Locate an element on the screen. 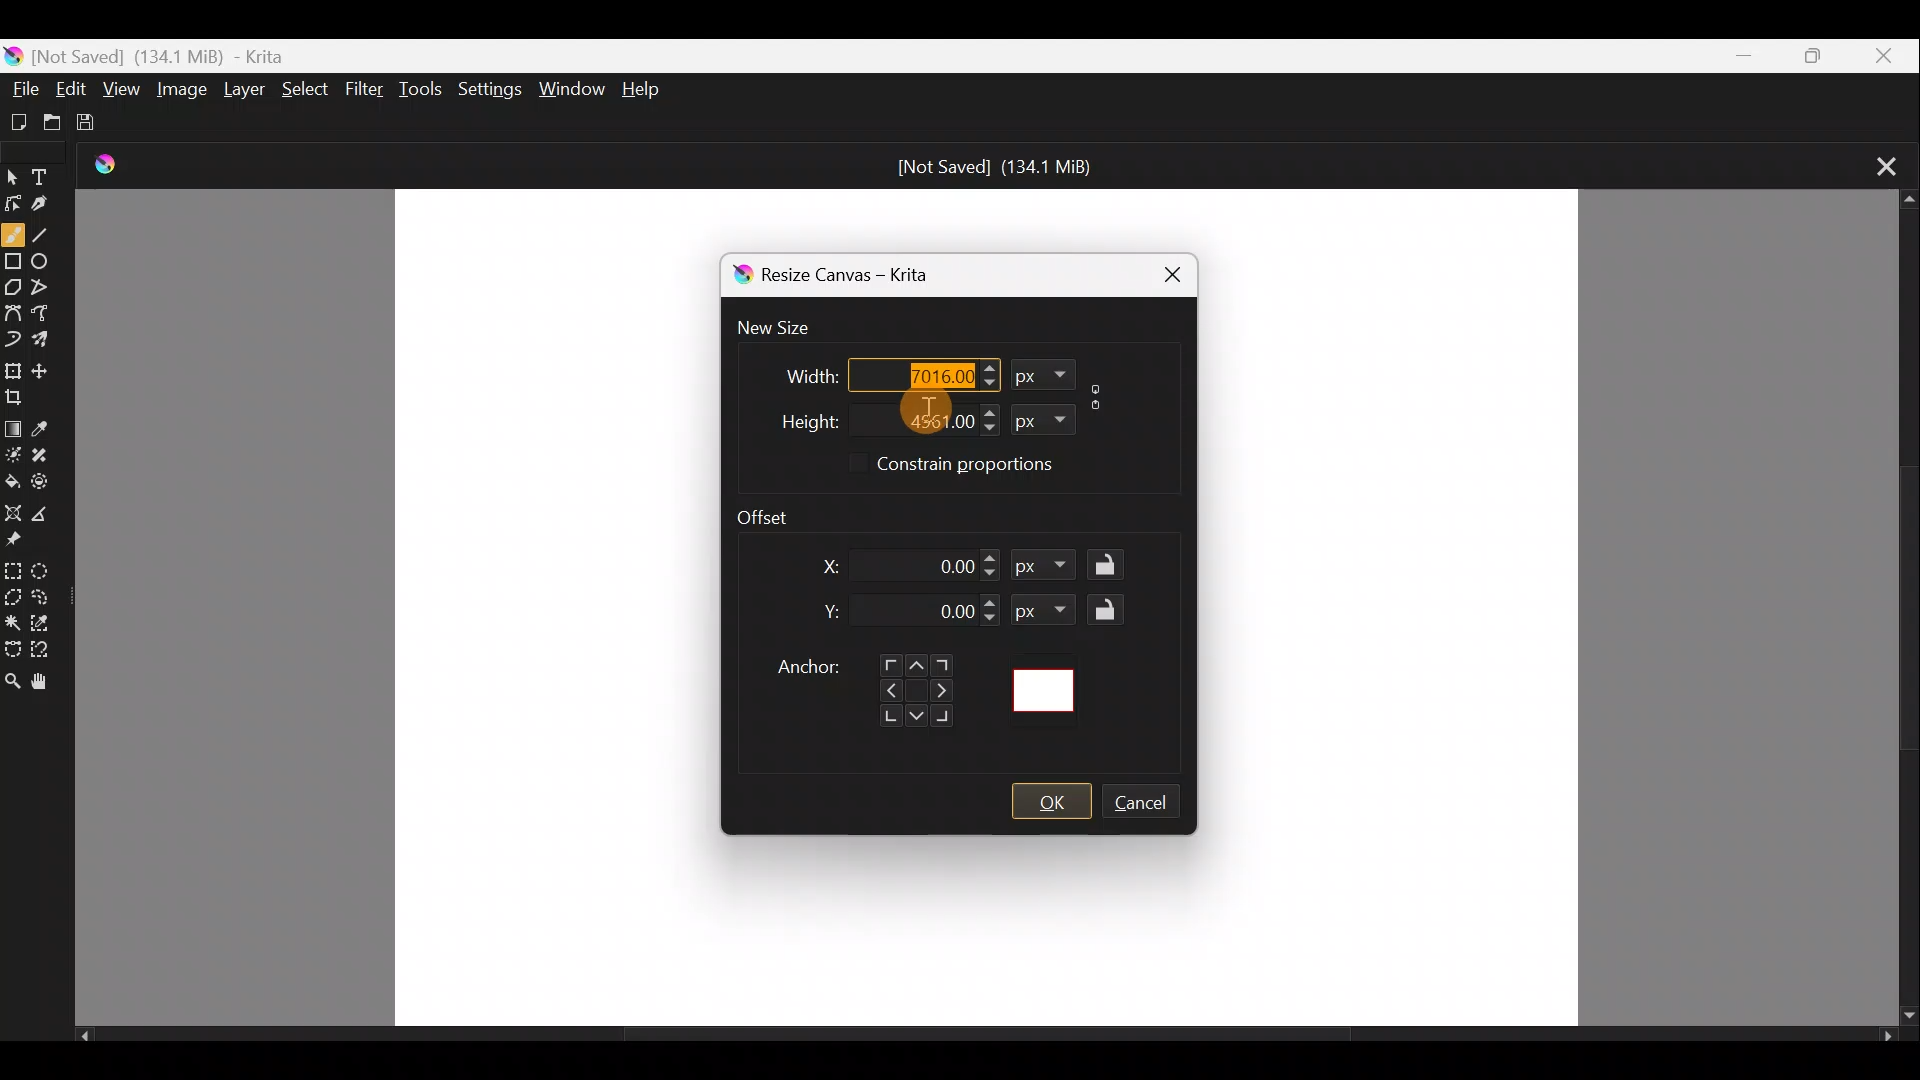 The image size is (1920, 1080). Width is located at coordinates (797, 370).